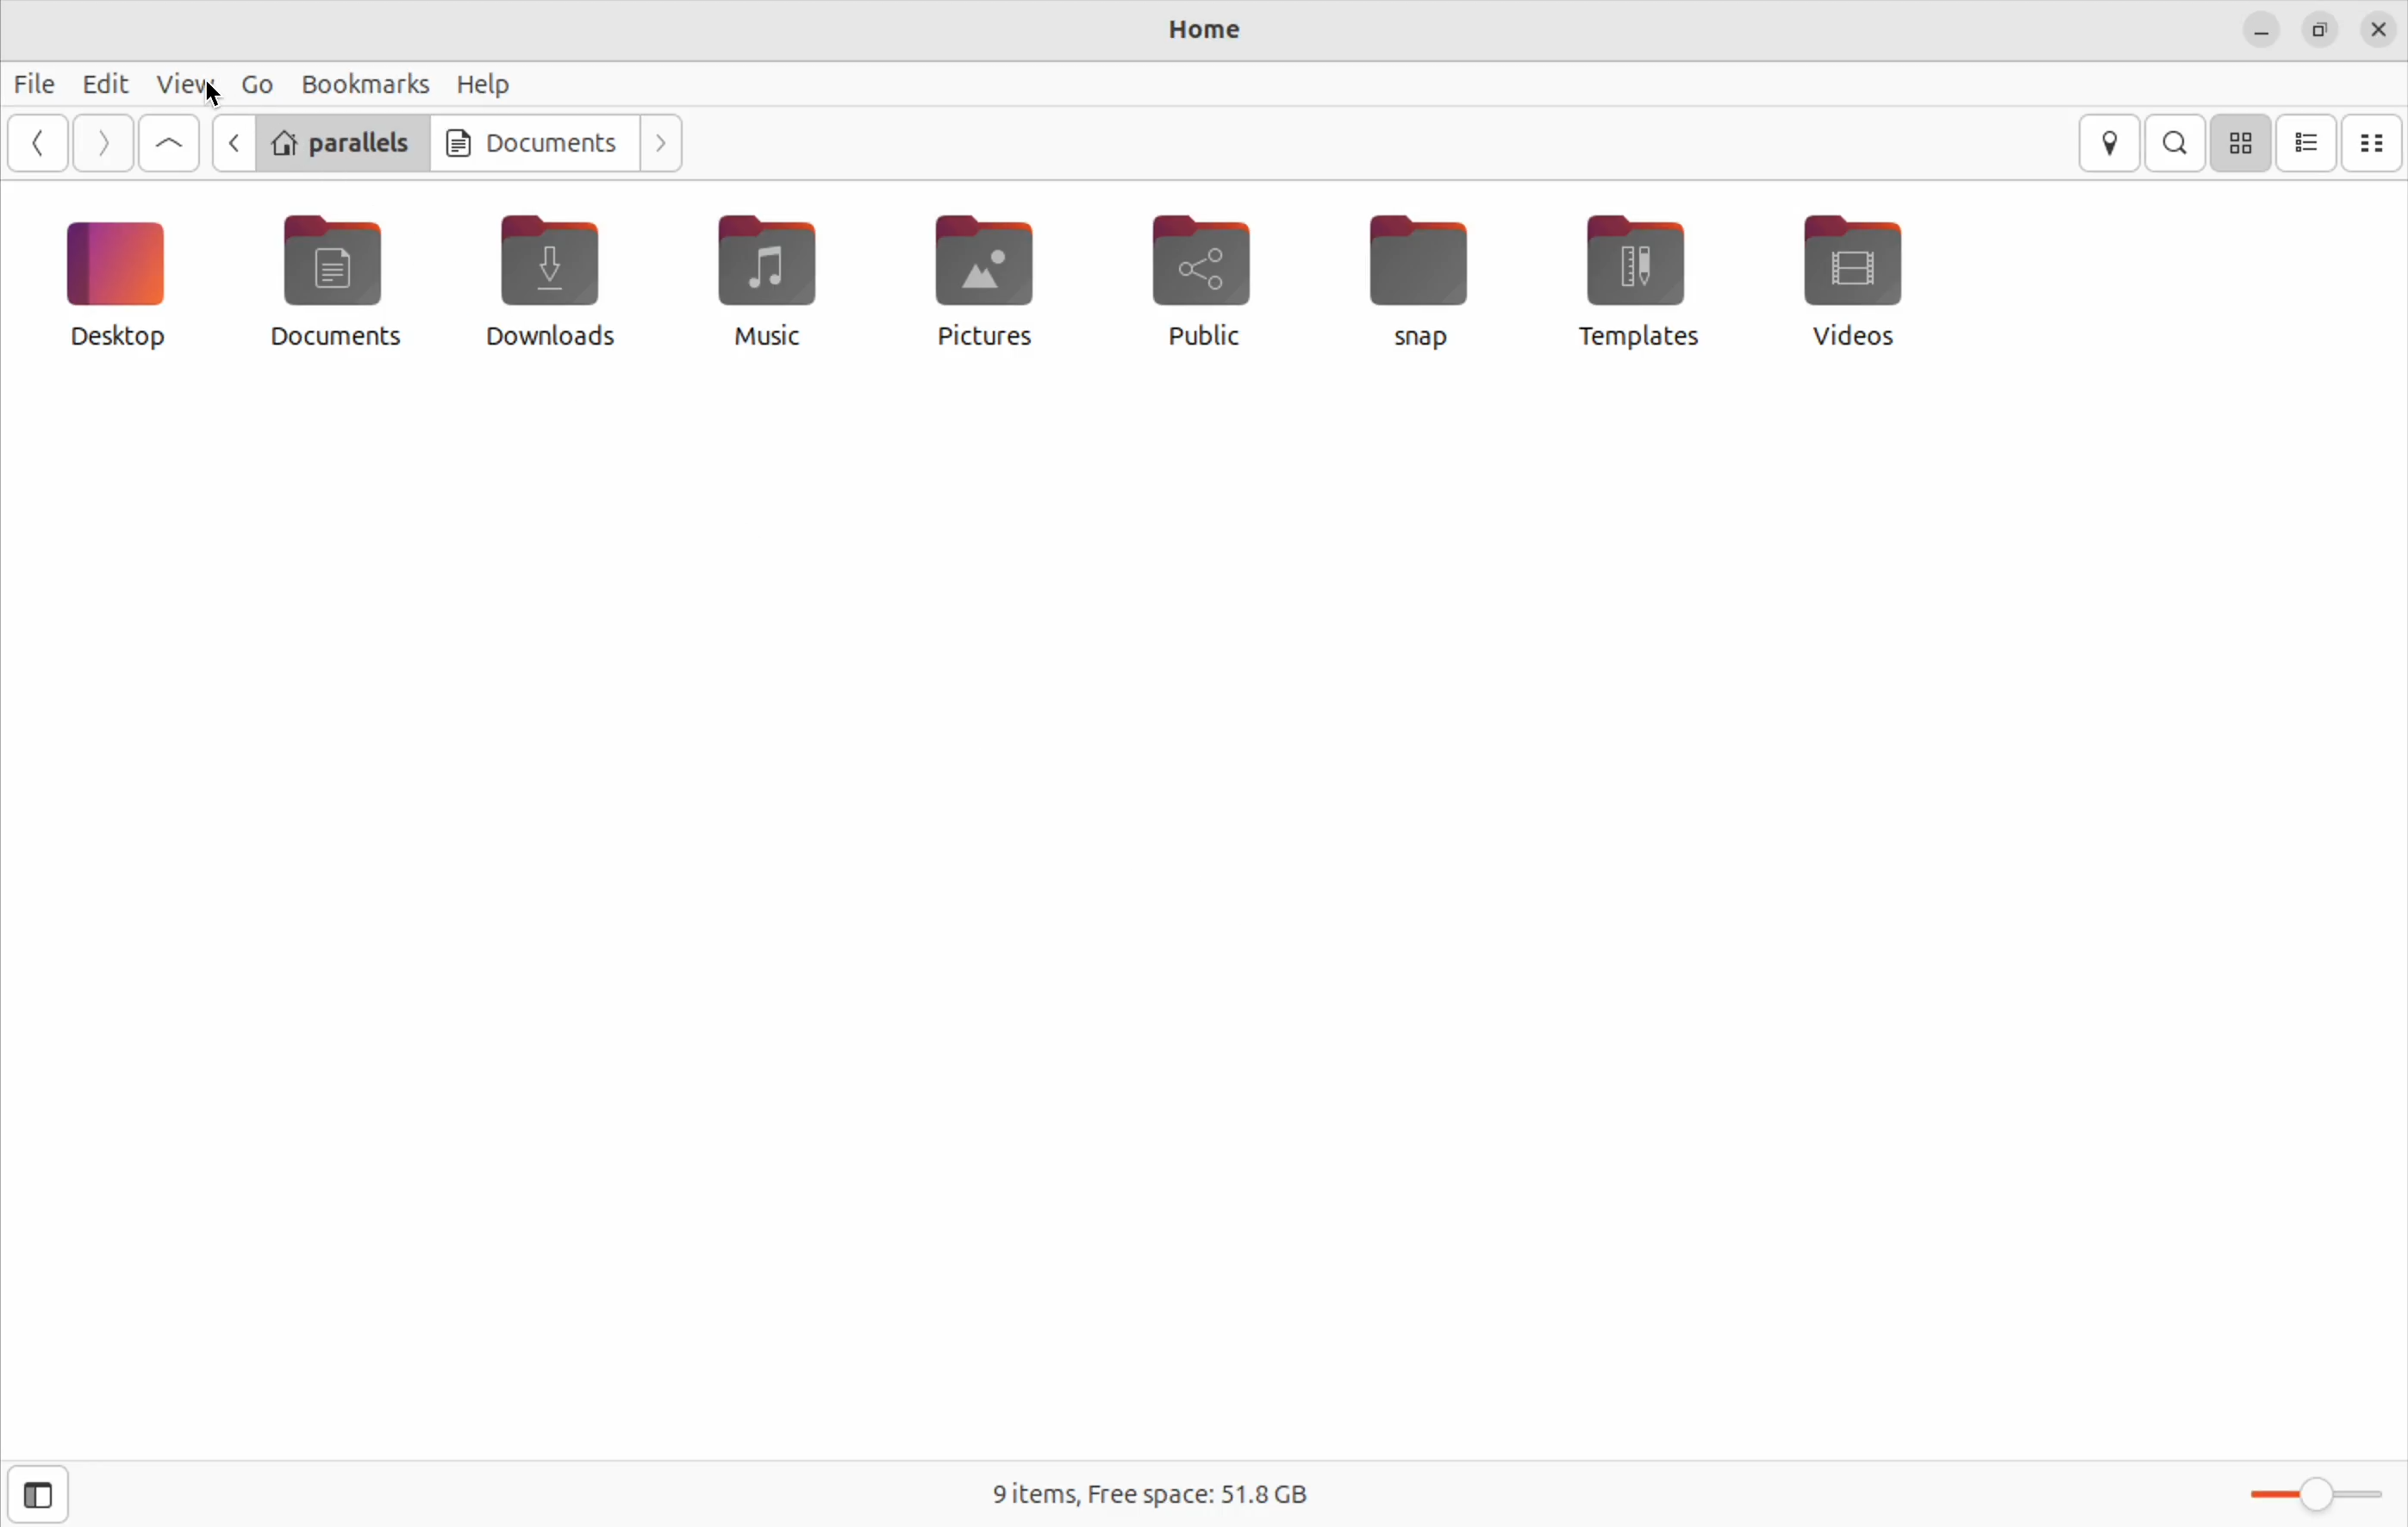 This screenshot has height=1527, width=2408. I want to click on snap, so click(1420, 281).